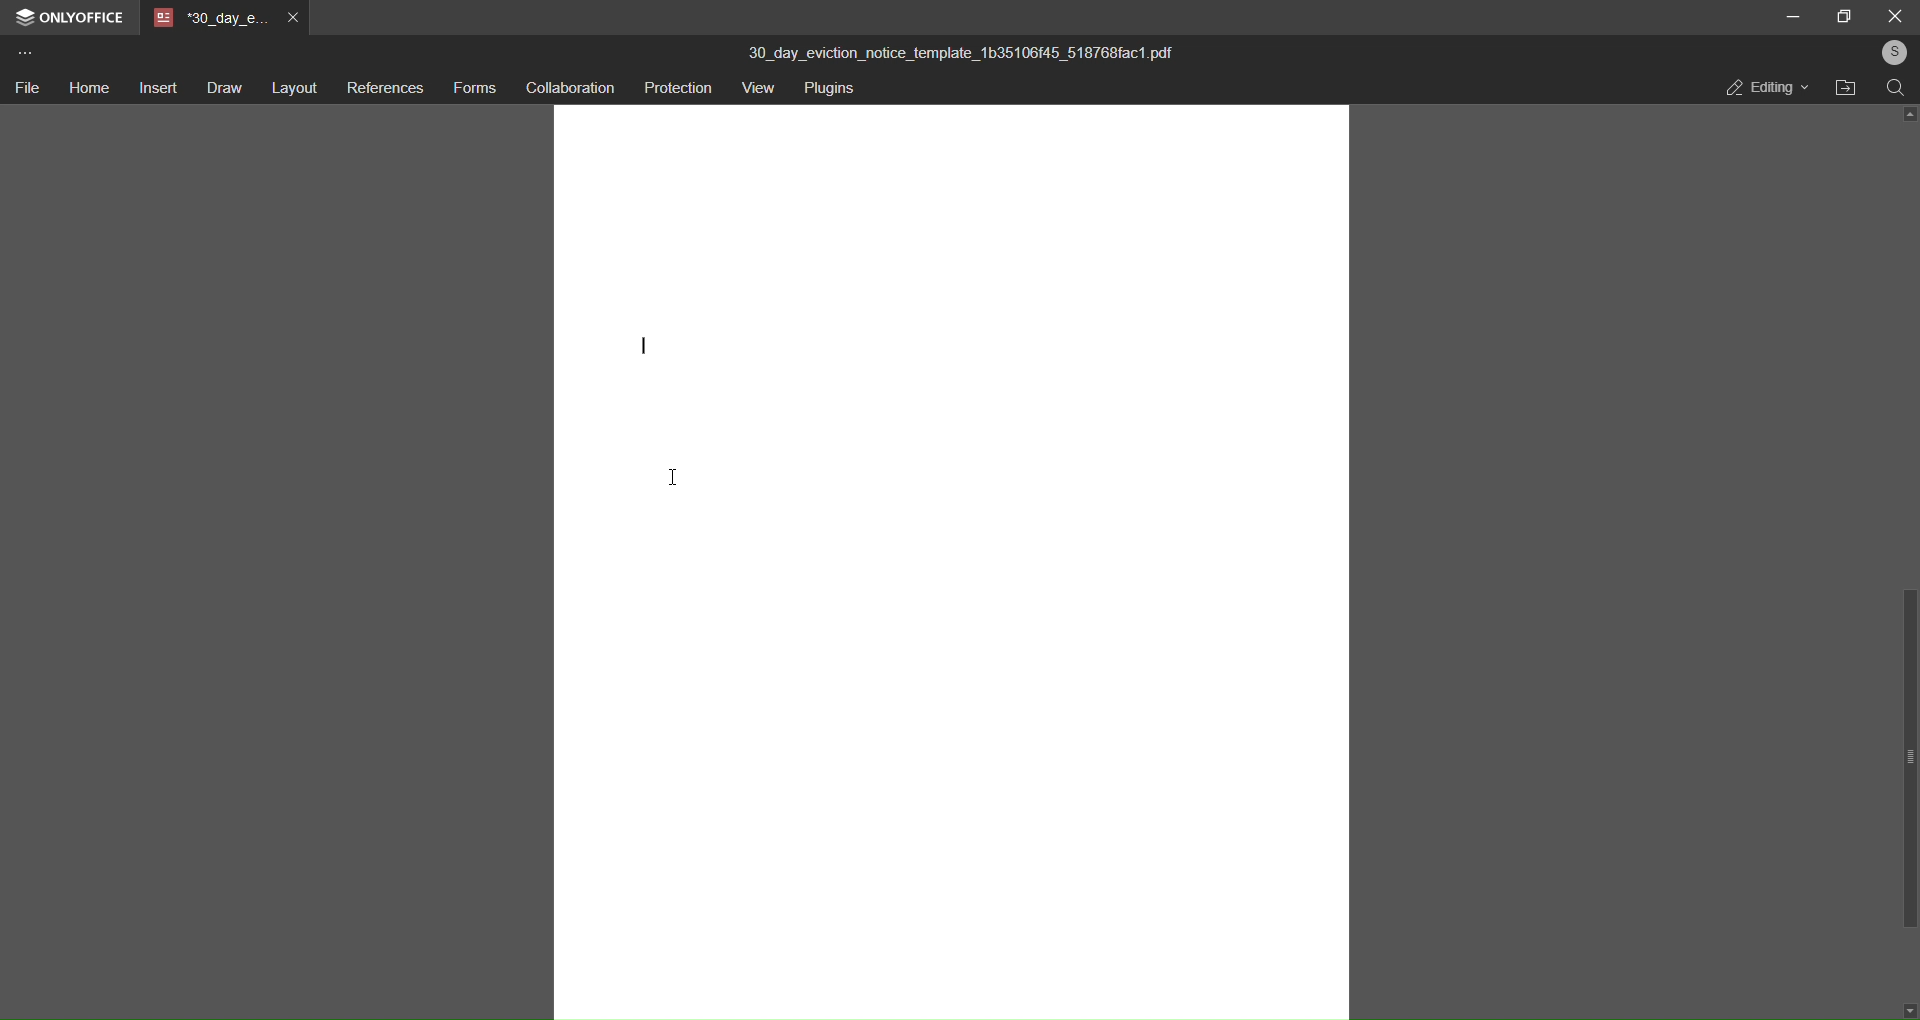 The height and width of the screenshot is (1020, 1920). Describe the element at coordinates (1791, 16) in the screenshot. I see `minimize` at that location.